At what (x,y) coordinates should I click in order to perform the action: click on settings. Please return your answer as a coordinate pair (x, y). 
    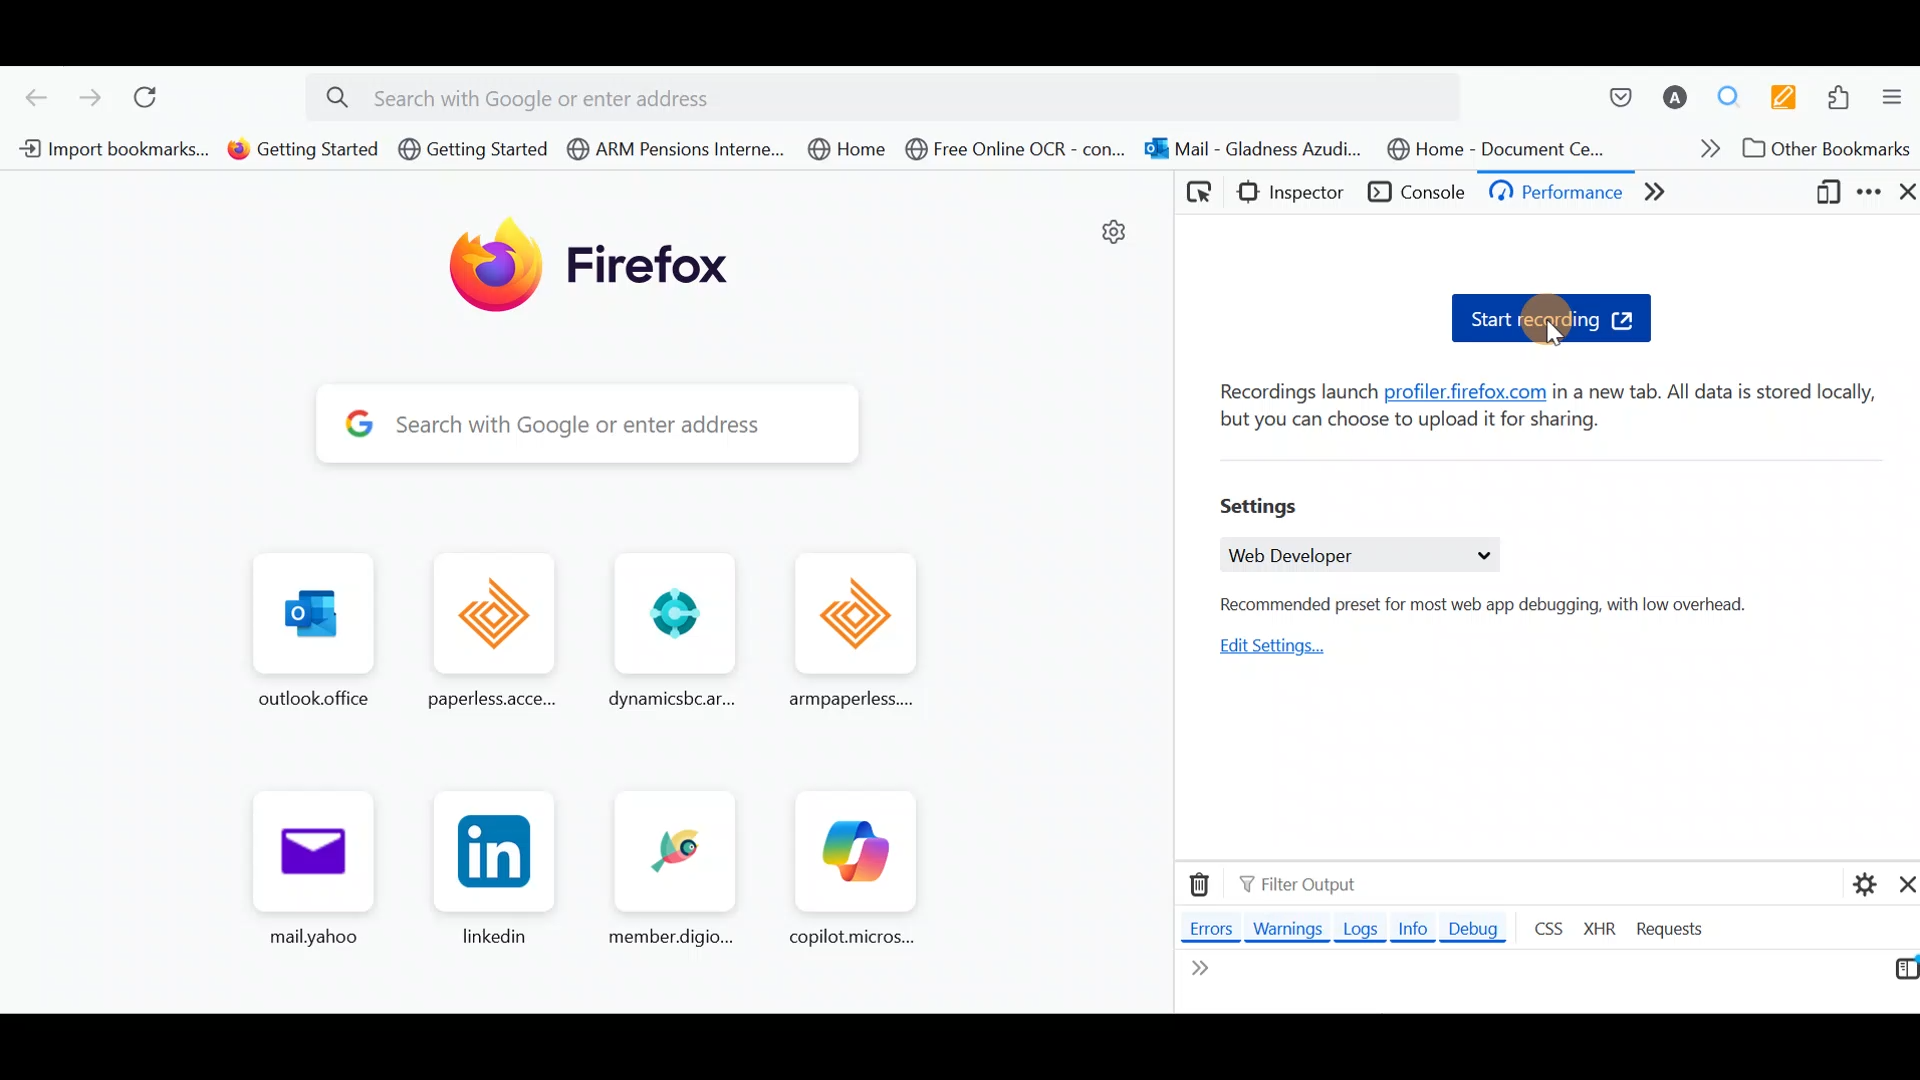
    Looking at the image, I should click on (1113, 235).